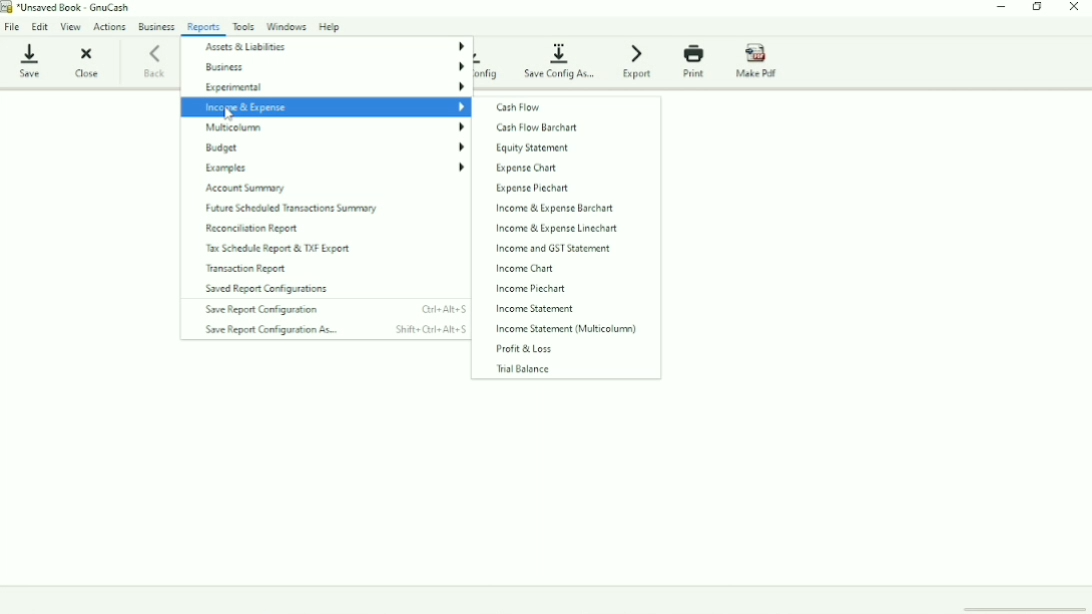  Describe the element at coordinates (334, 330) in the screenshot. I see `Save Report Configuration As` at that location.